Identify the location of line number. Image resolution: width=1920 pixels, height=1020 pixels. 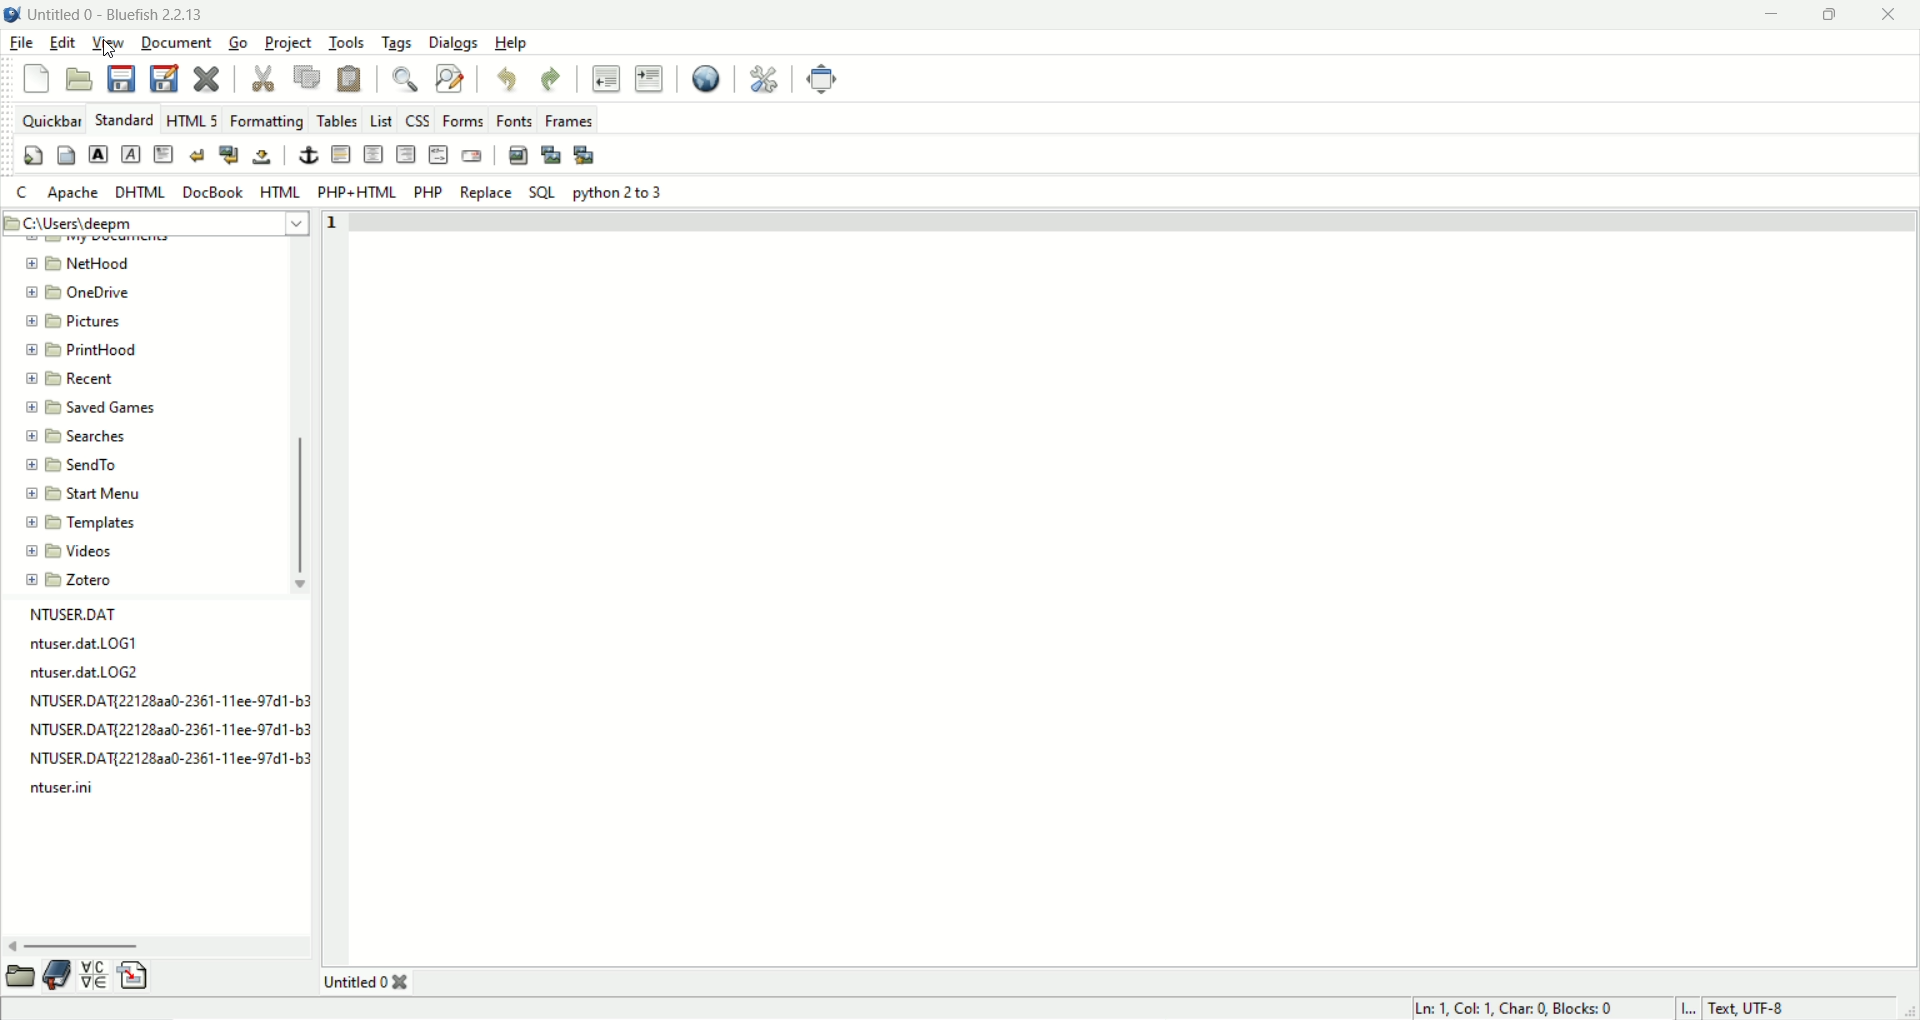
(337, 222).